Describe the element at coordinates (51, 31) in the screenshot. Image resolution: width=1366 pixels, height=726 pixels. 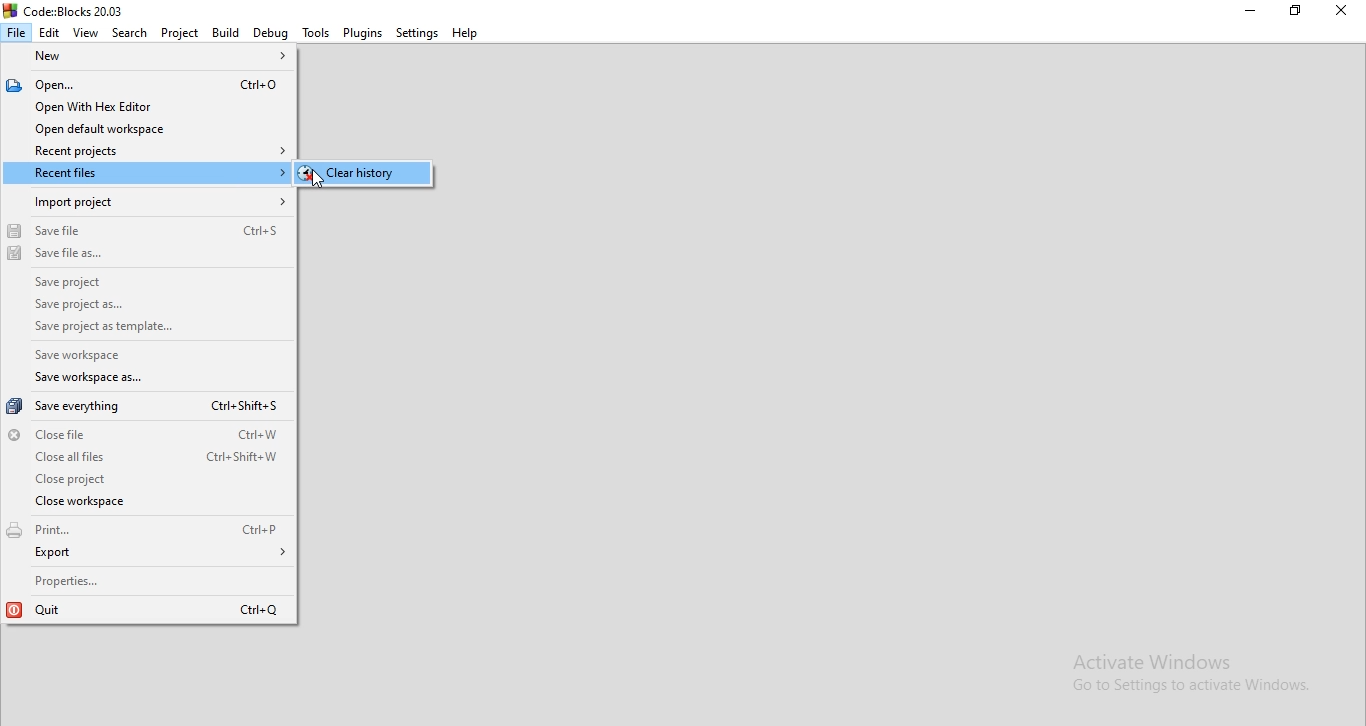
I see `Edit ` at that location.